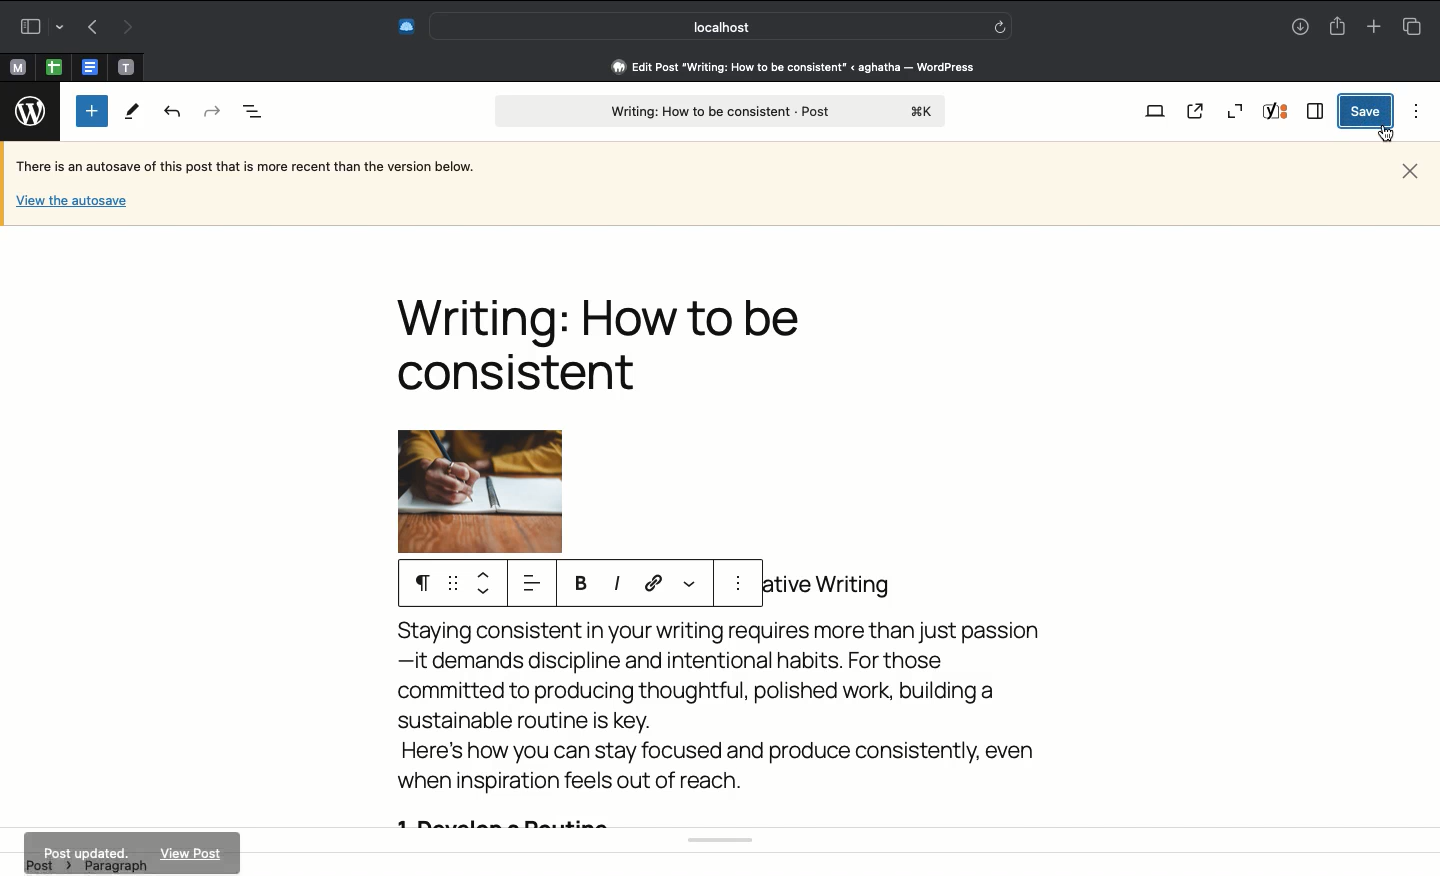 This screenshot has height=876, width=1440. Describe the element at coordinates (53, 64) in the screenshot. I see `pinned tab, google sheet` at that location.